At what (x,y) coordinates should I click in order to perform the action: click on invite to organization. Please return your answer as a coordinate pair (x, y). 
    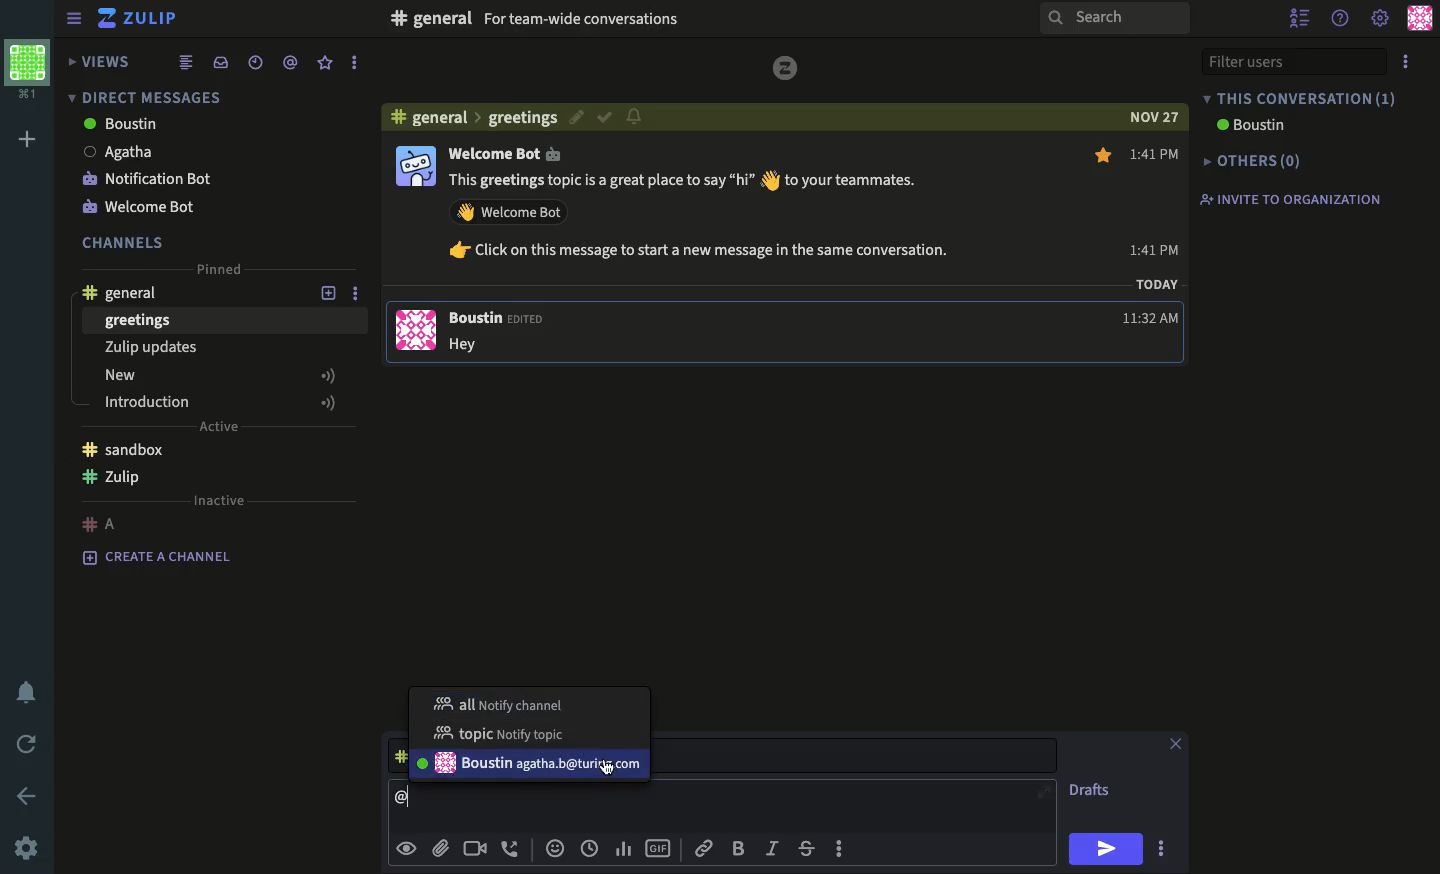
    Looking at the image, I should click on (1287, 197).